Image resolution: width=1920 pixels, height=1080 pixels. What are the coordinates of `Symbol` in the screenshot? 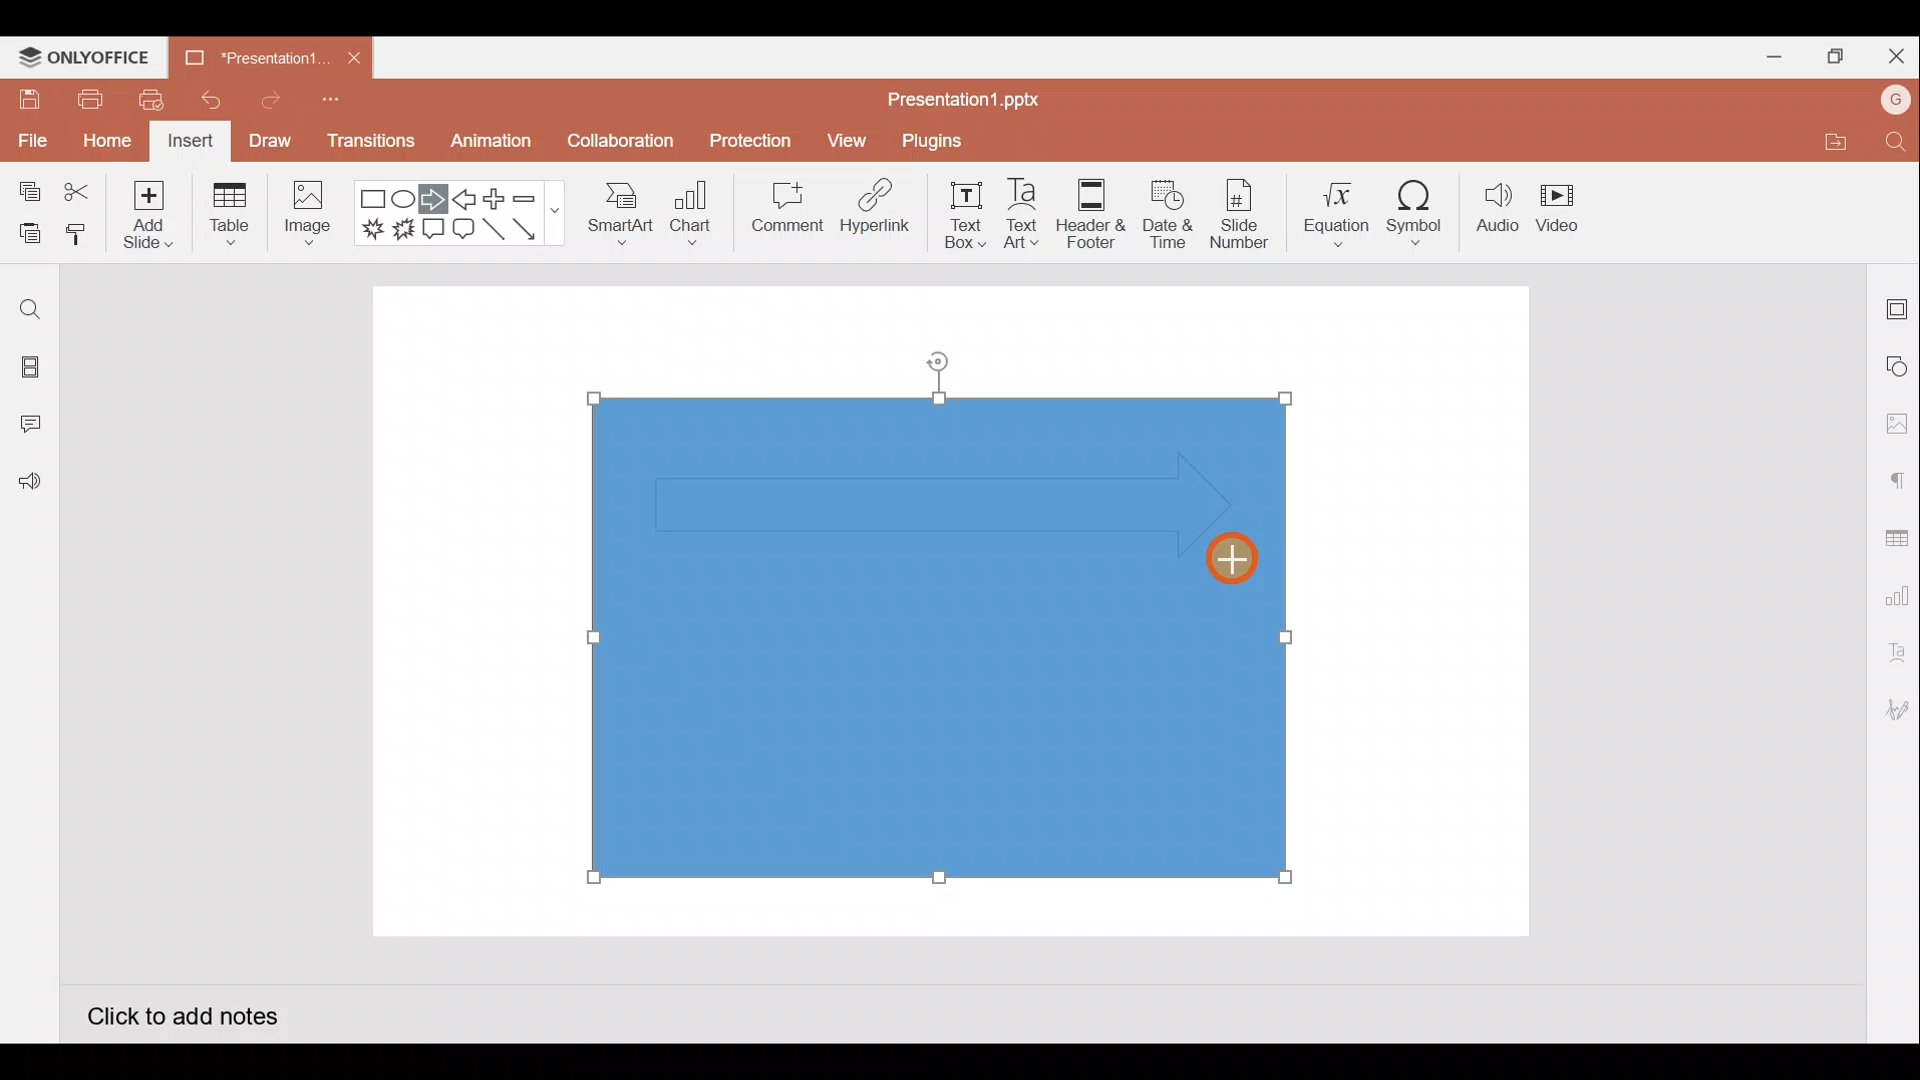 It's located at (1416, 208).